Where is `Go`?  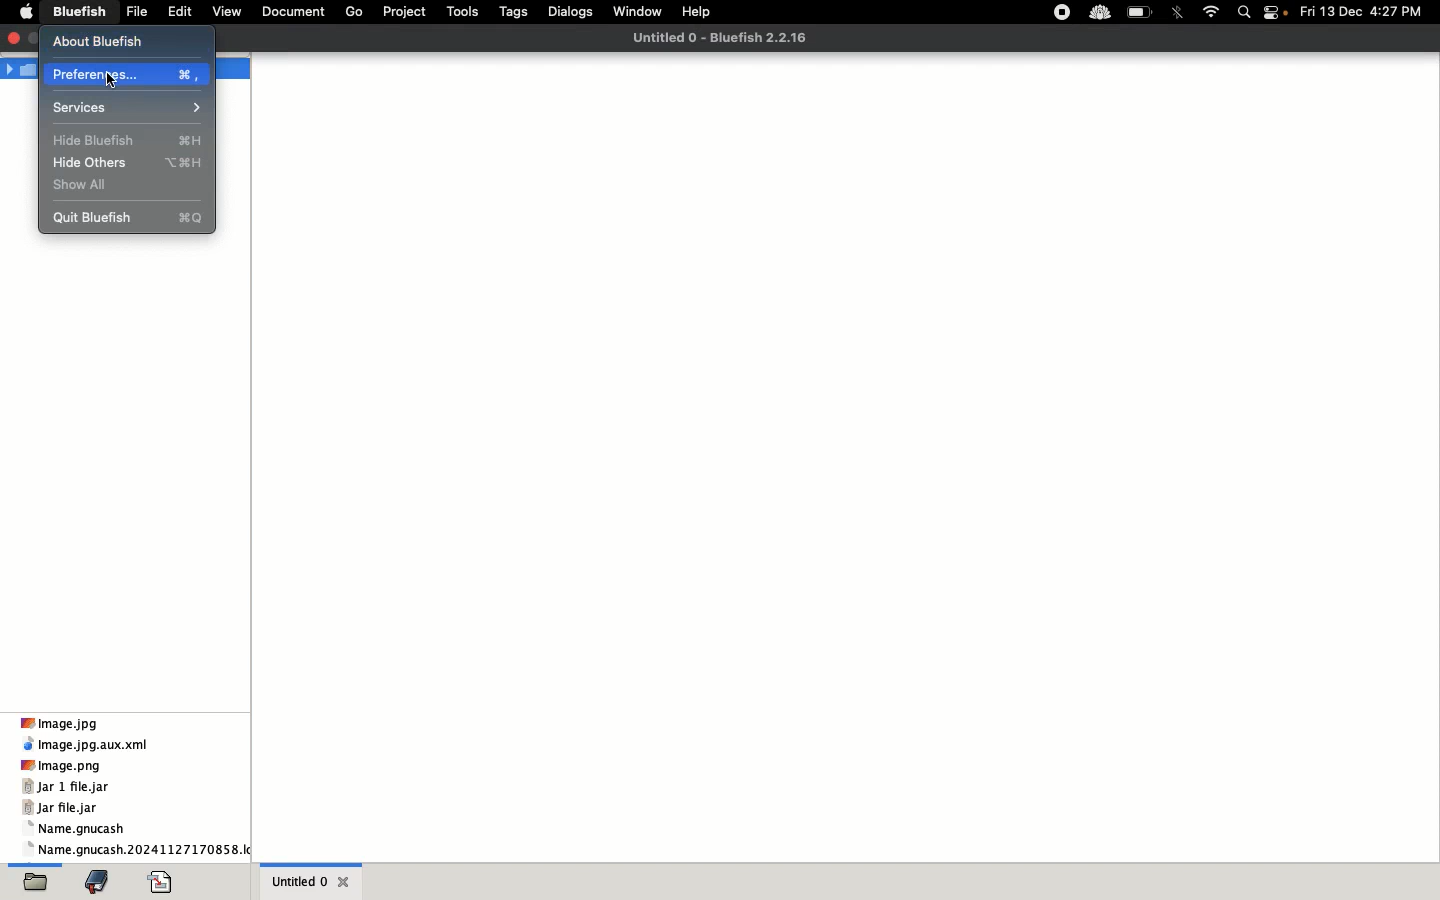
Go is located at coordinates (355, 12).